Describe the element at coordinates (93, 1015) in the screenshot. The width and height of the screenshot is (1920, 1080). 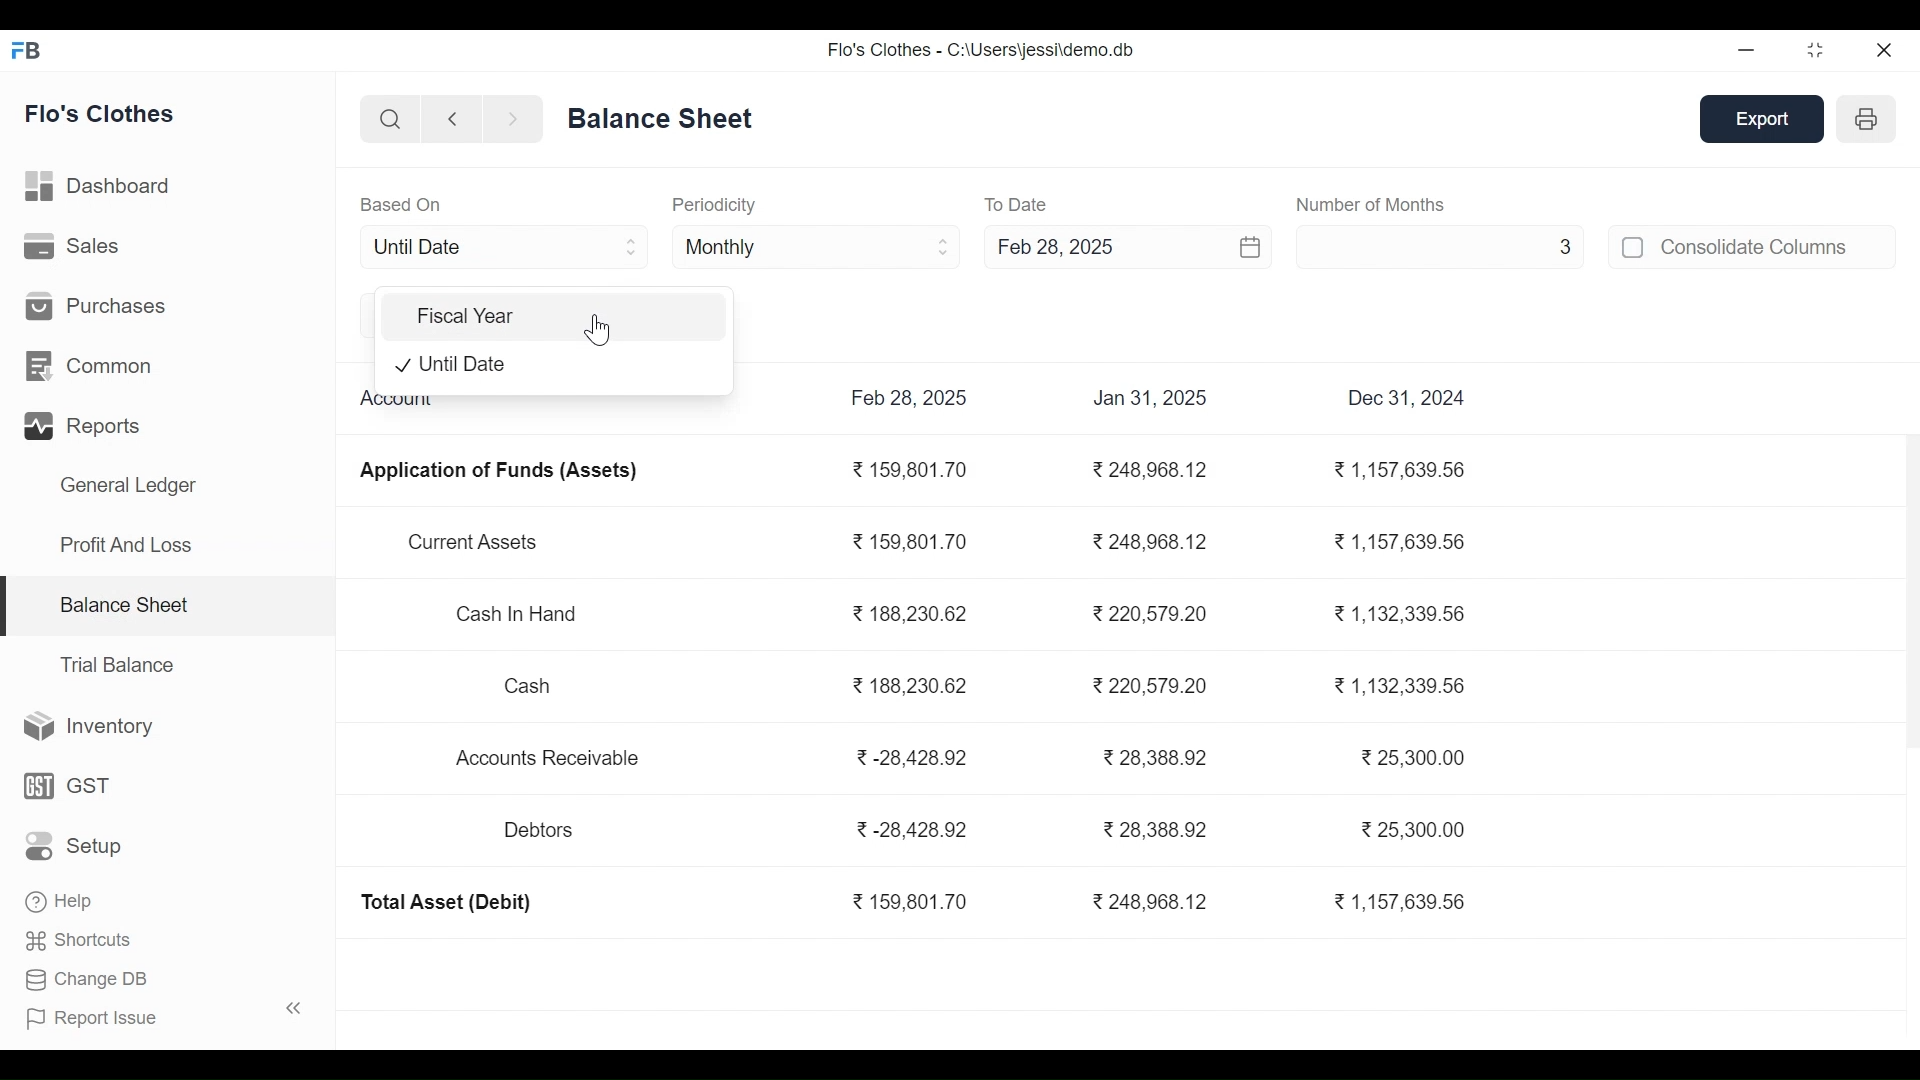
I see `Report Issue` at that location.